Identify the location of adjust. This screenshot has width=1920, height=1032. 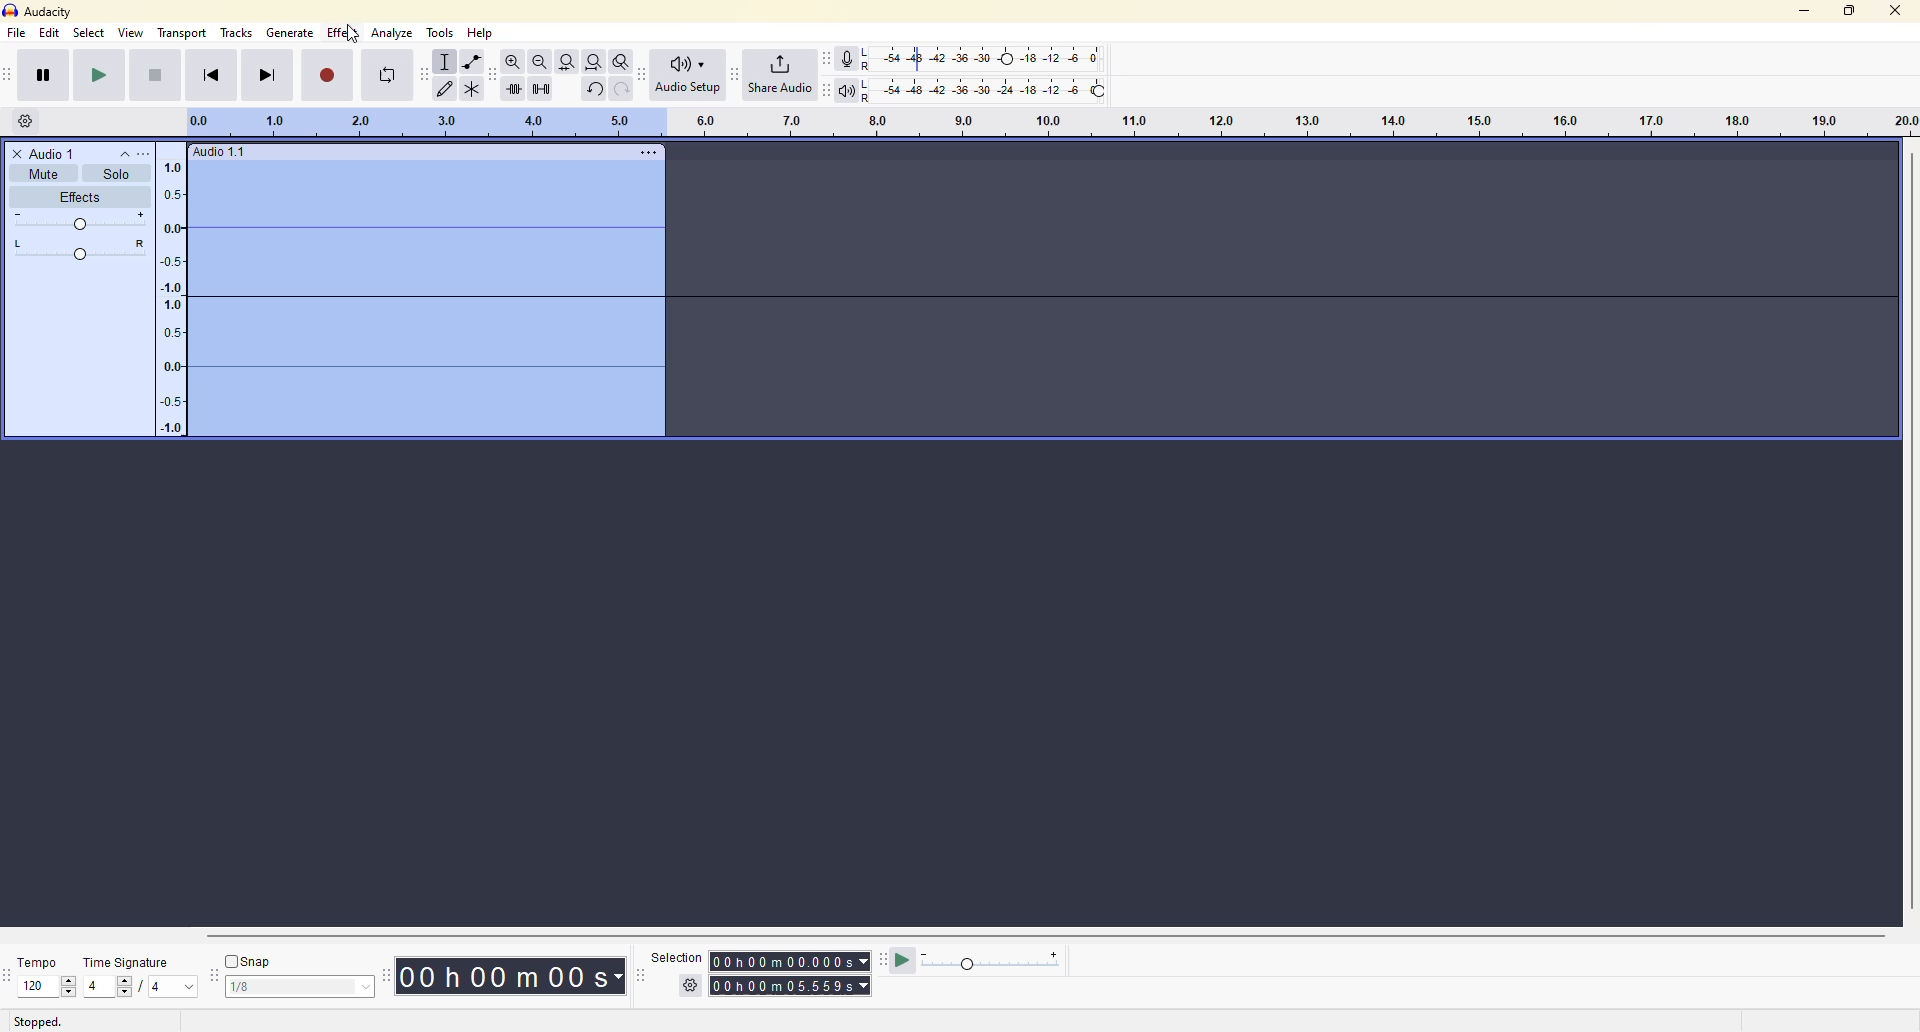
(81, 221).